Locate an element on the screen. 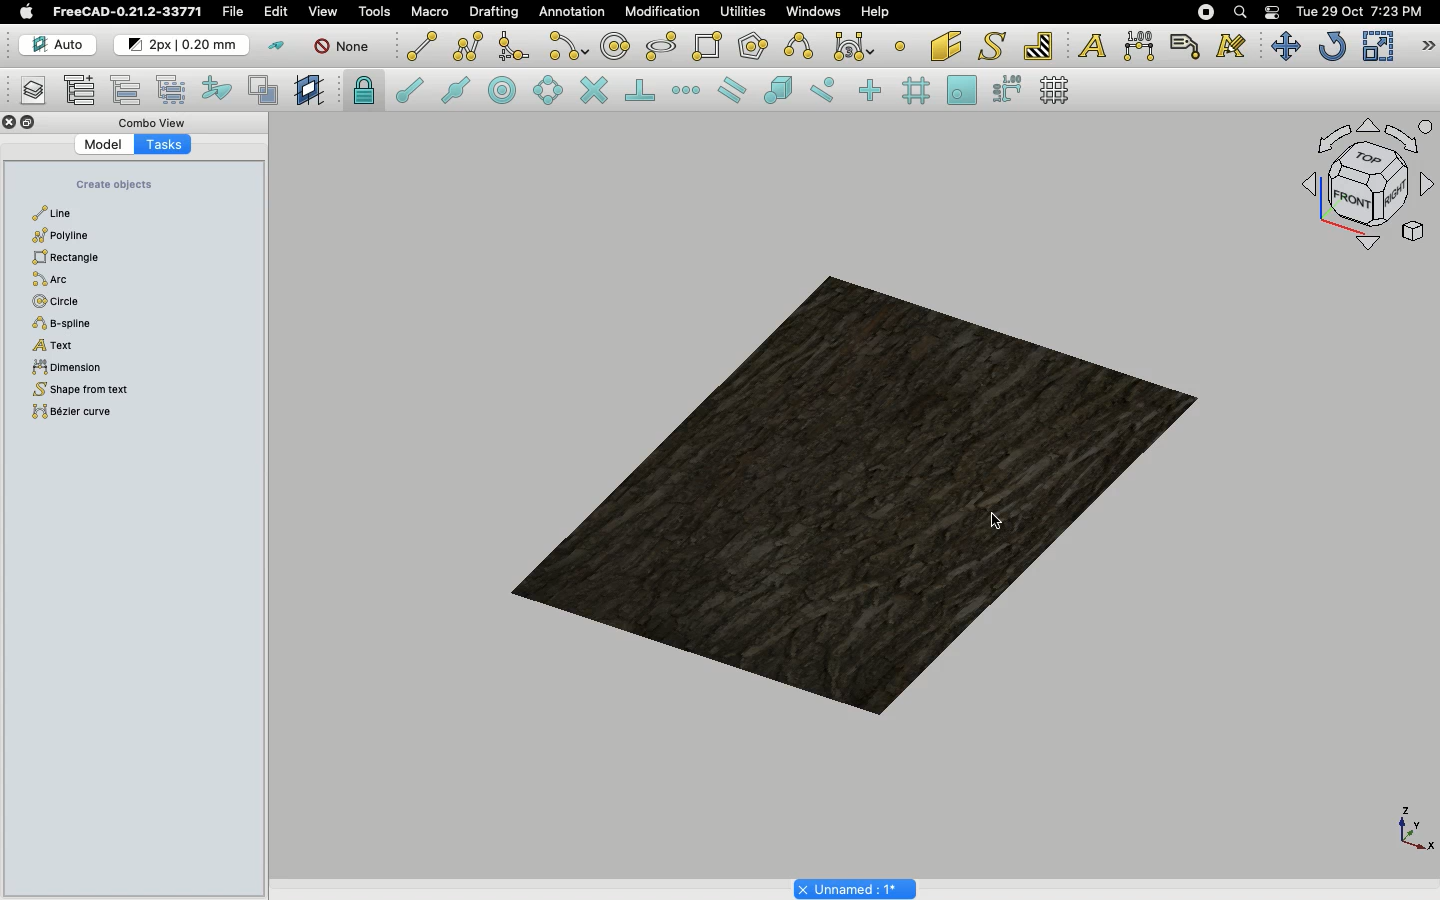  Toggle grid is located at coordinates (1061, 90).